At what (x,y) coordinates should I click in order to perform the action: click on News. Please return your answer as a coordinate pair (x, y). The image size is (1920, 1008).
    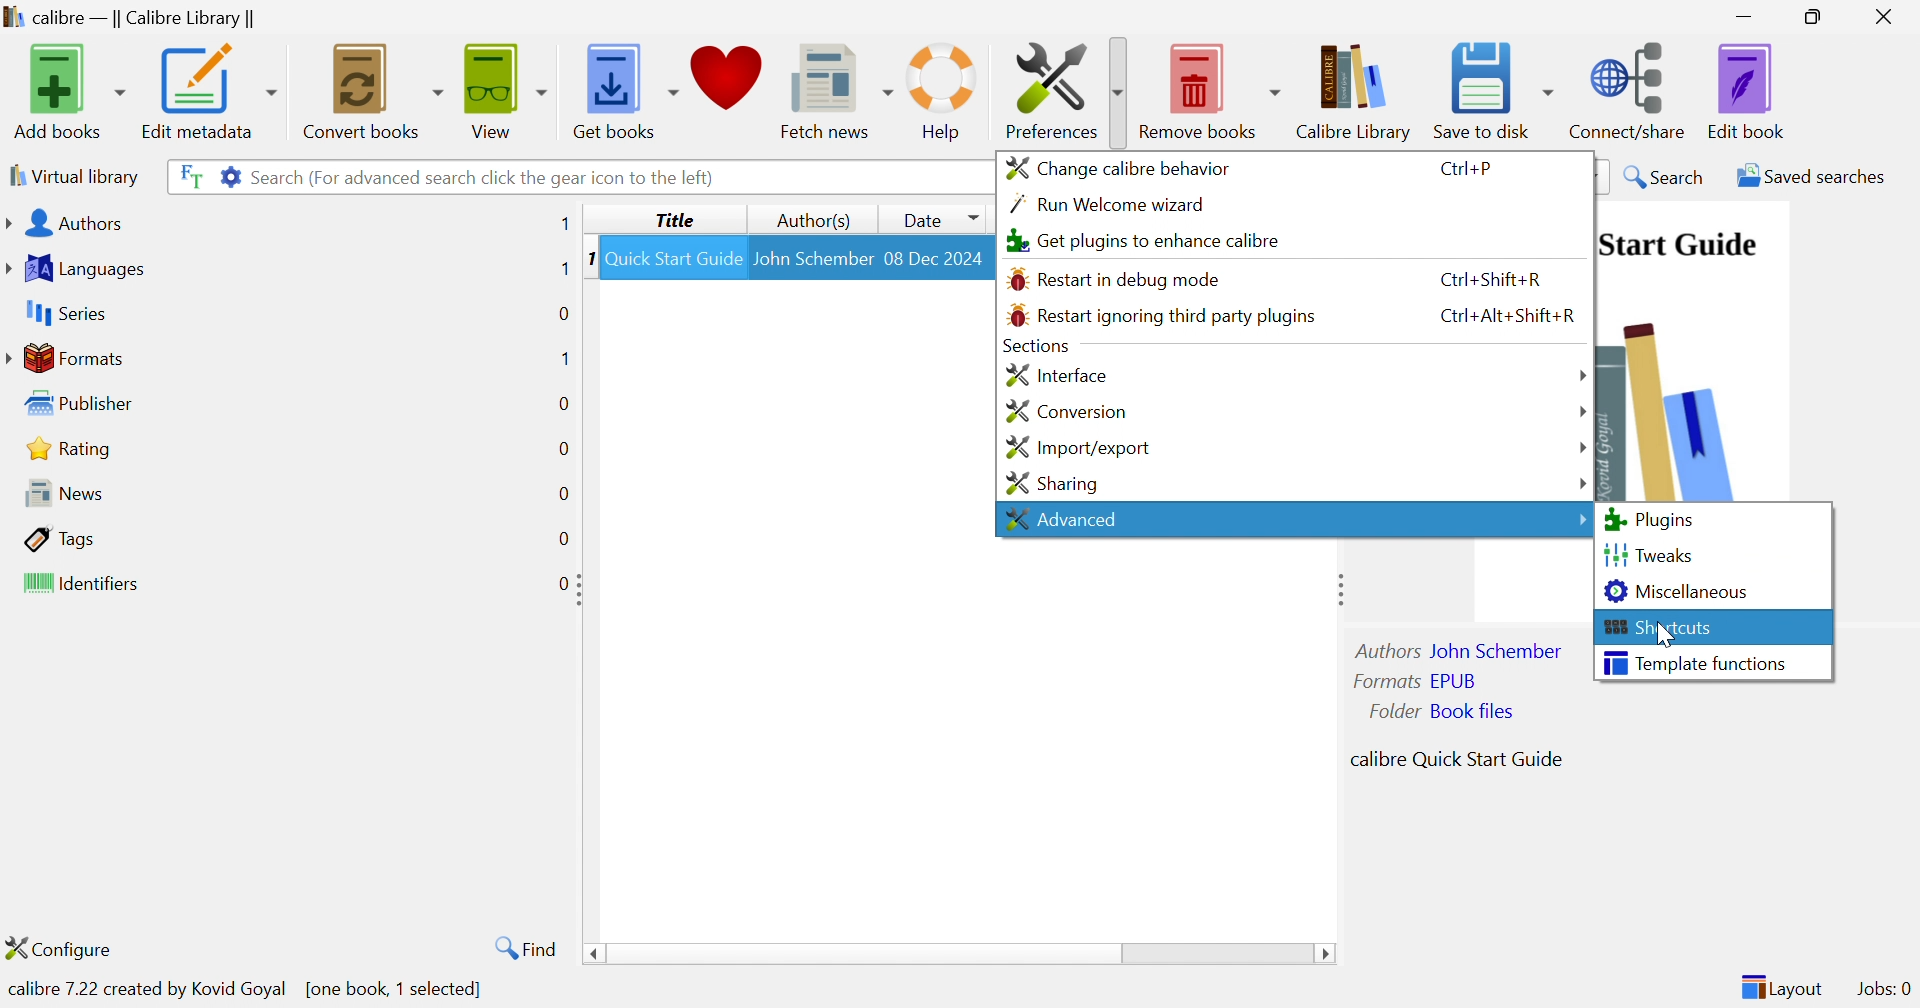
    Looking at the image, I should click on (58, 492).